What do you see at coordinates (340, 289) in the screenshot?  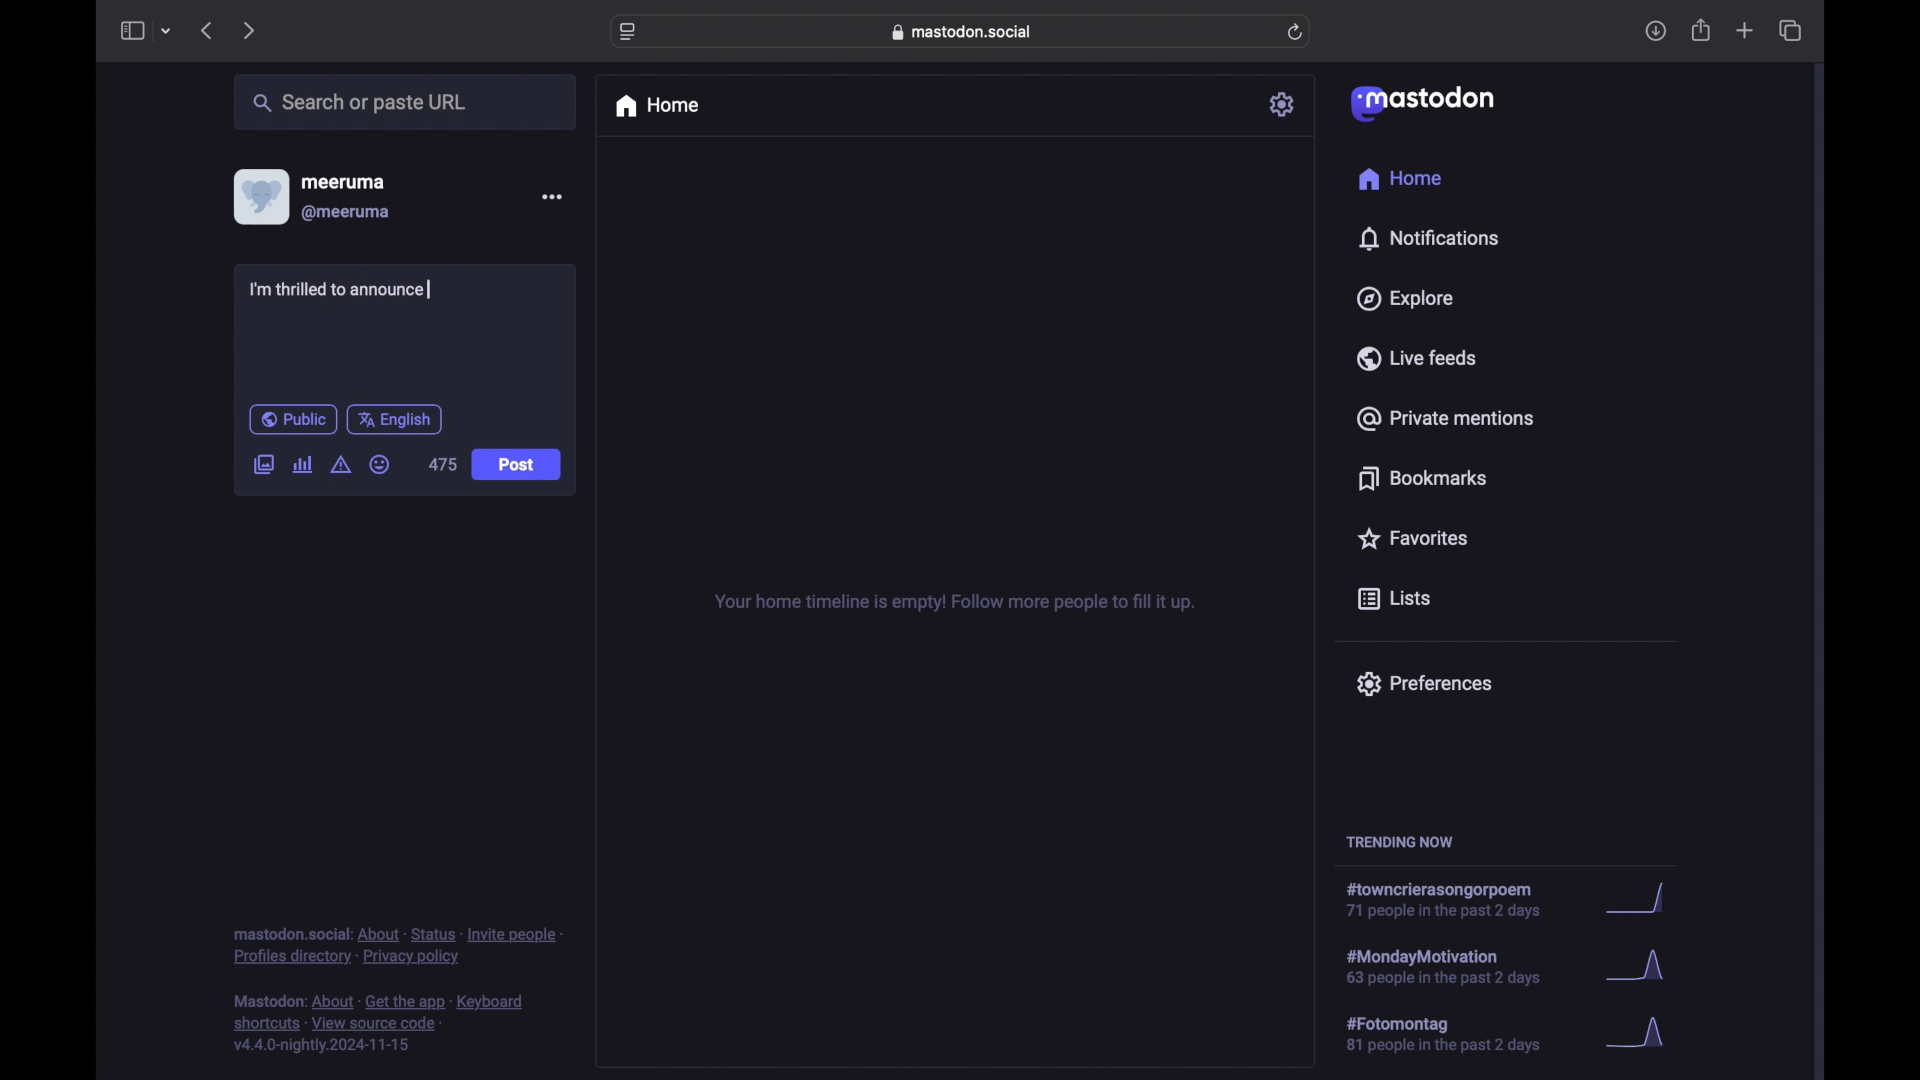 I see `I'm thrilled to announce` at bounding box center [340, 289].